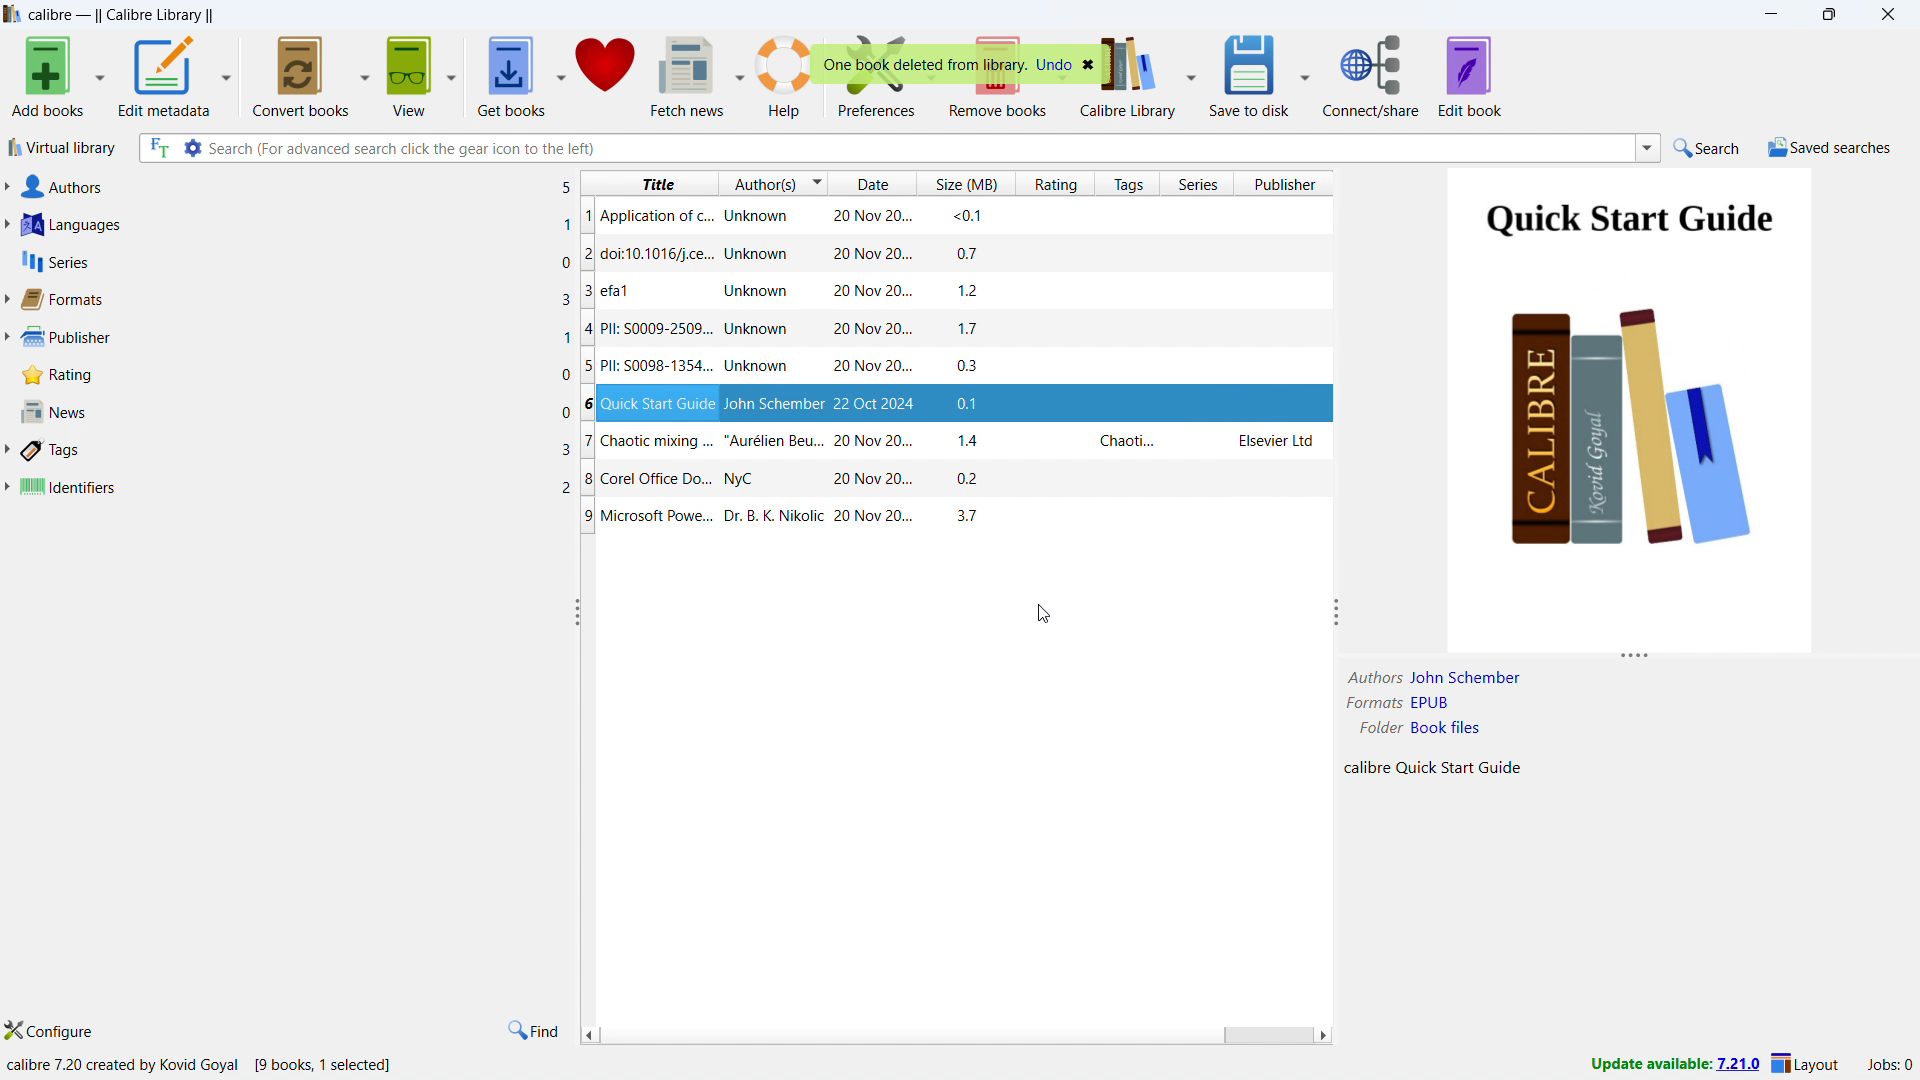 This screenshot has width=1920, height=1080. Describe the element at coordinates (63, 147) in the screenshot. I see `virtual library` at that location.